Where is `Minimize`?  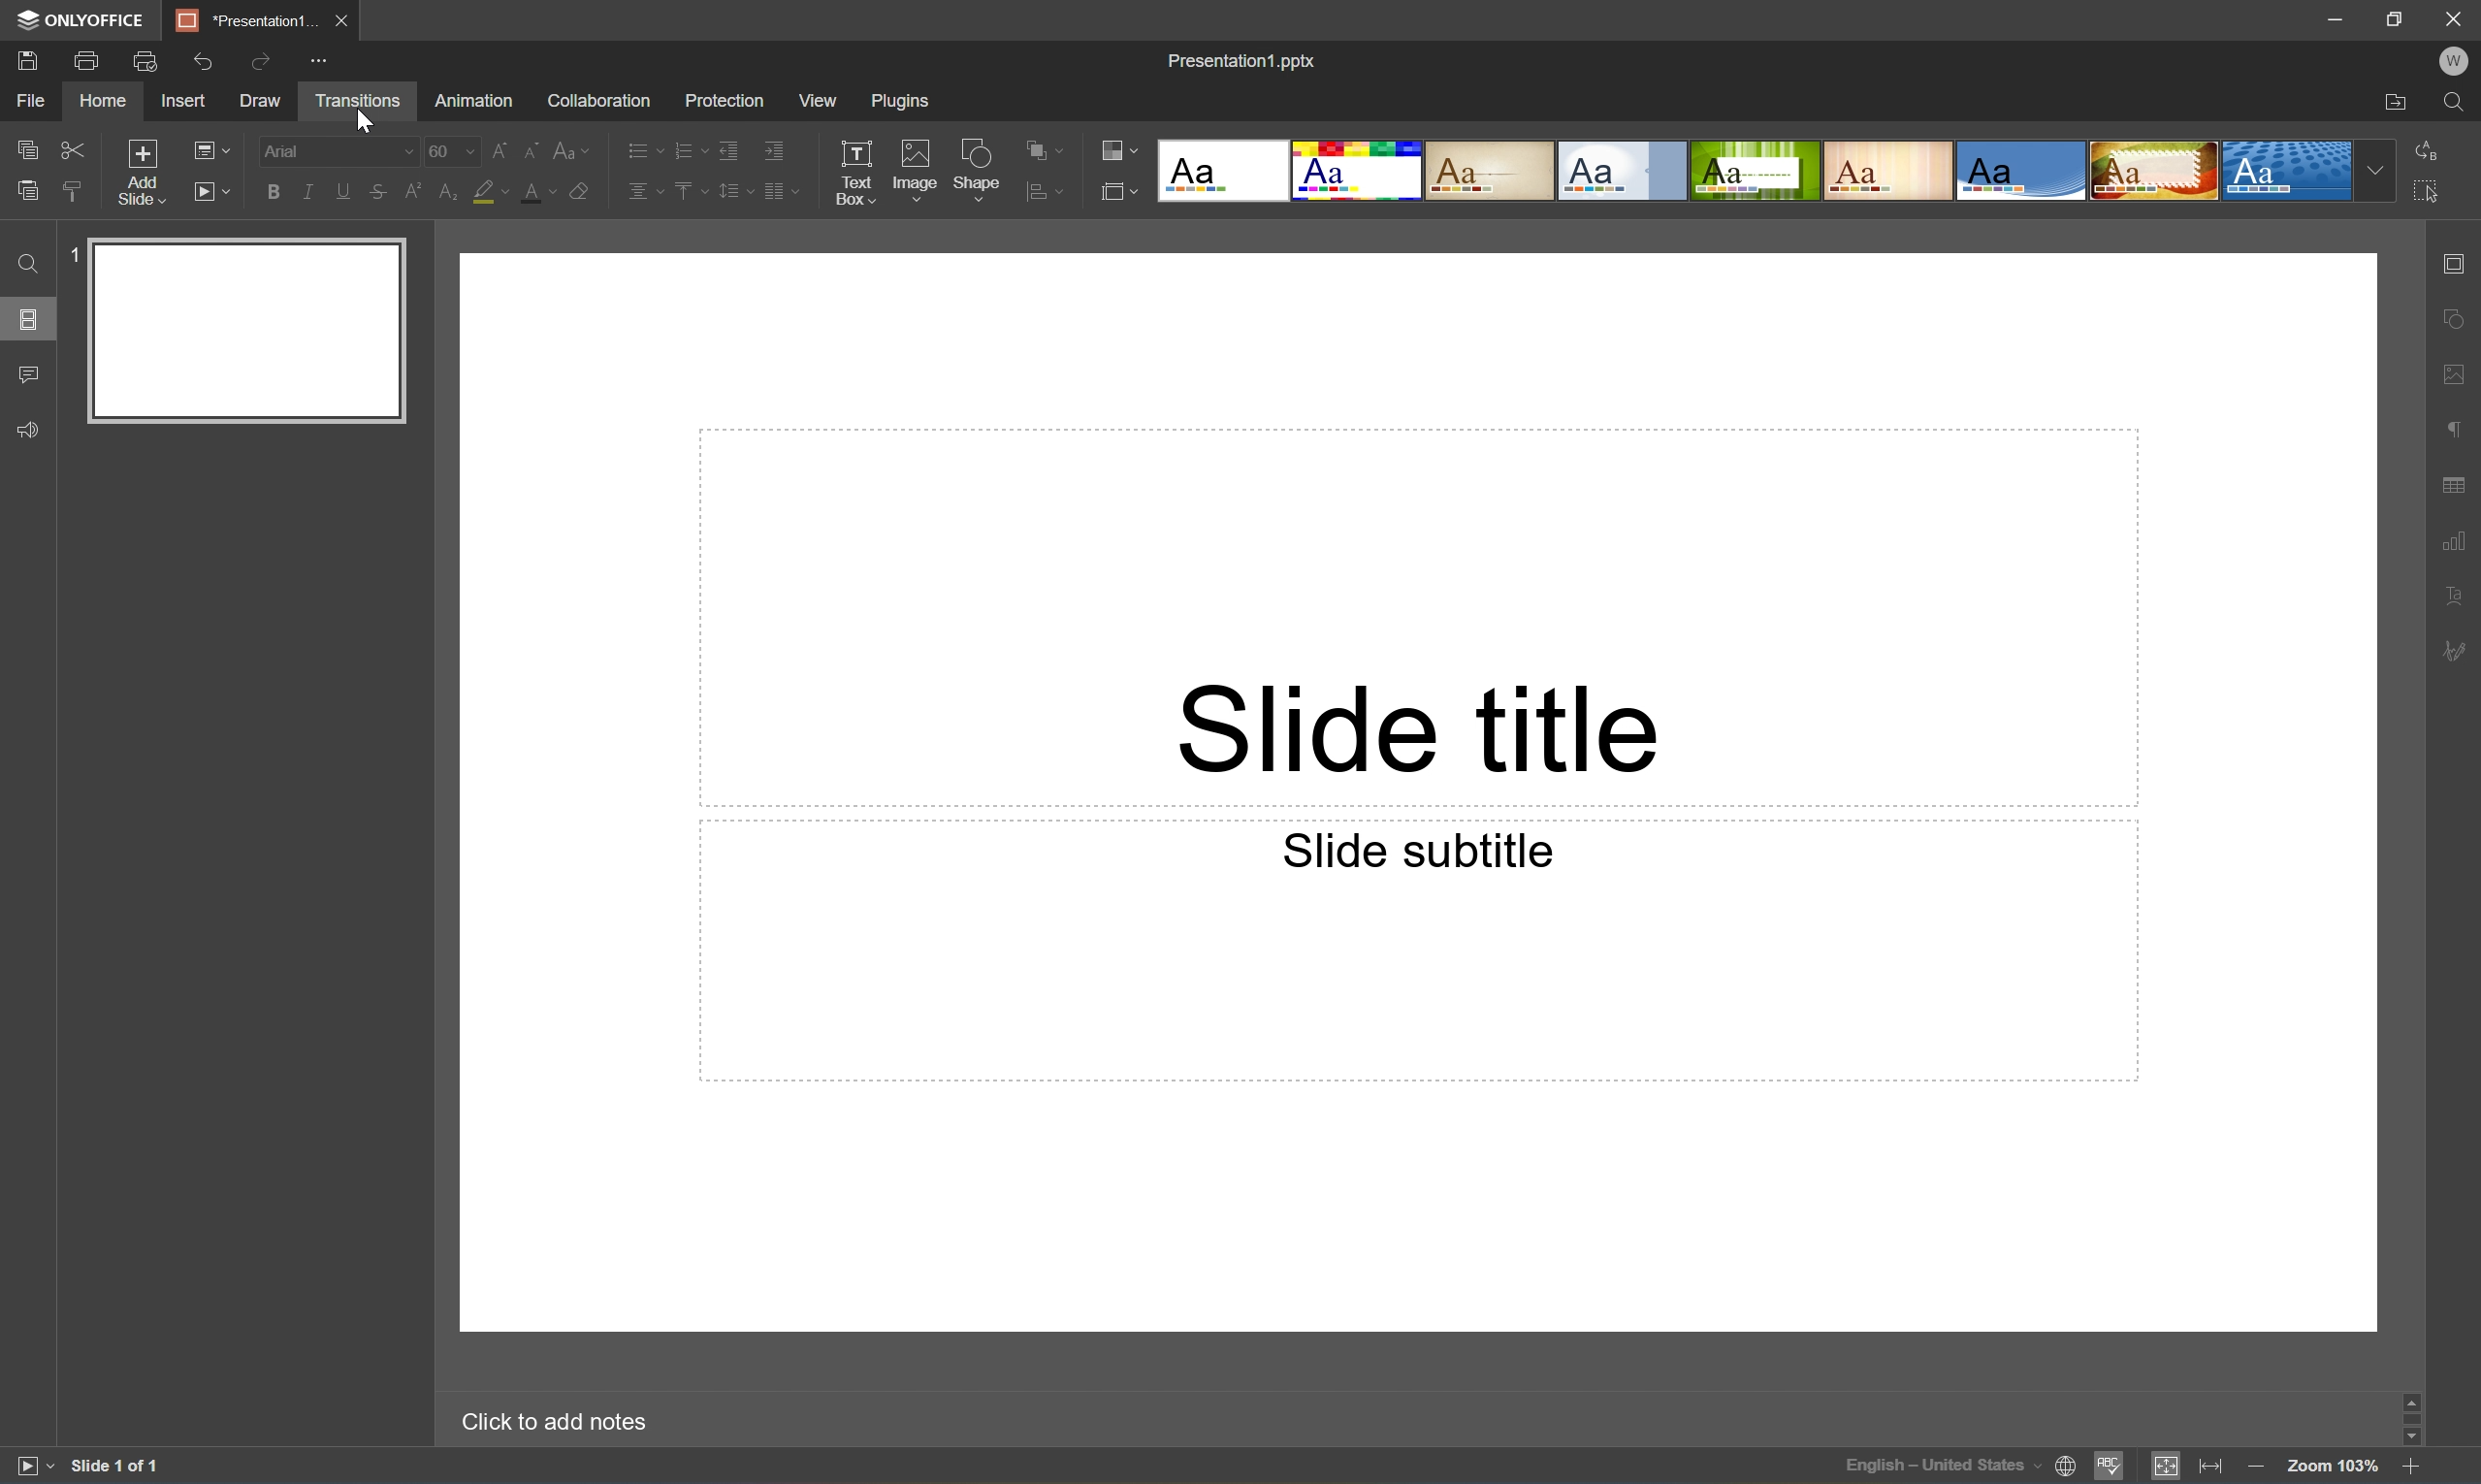
Minimize is located at coordinates (2335, 16).